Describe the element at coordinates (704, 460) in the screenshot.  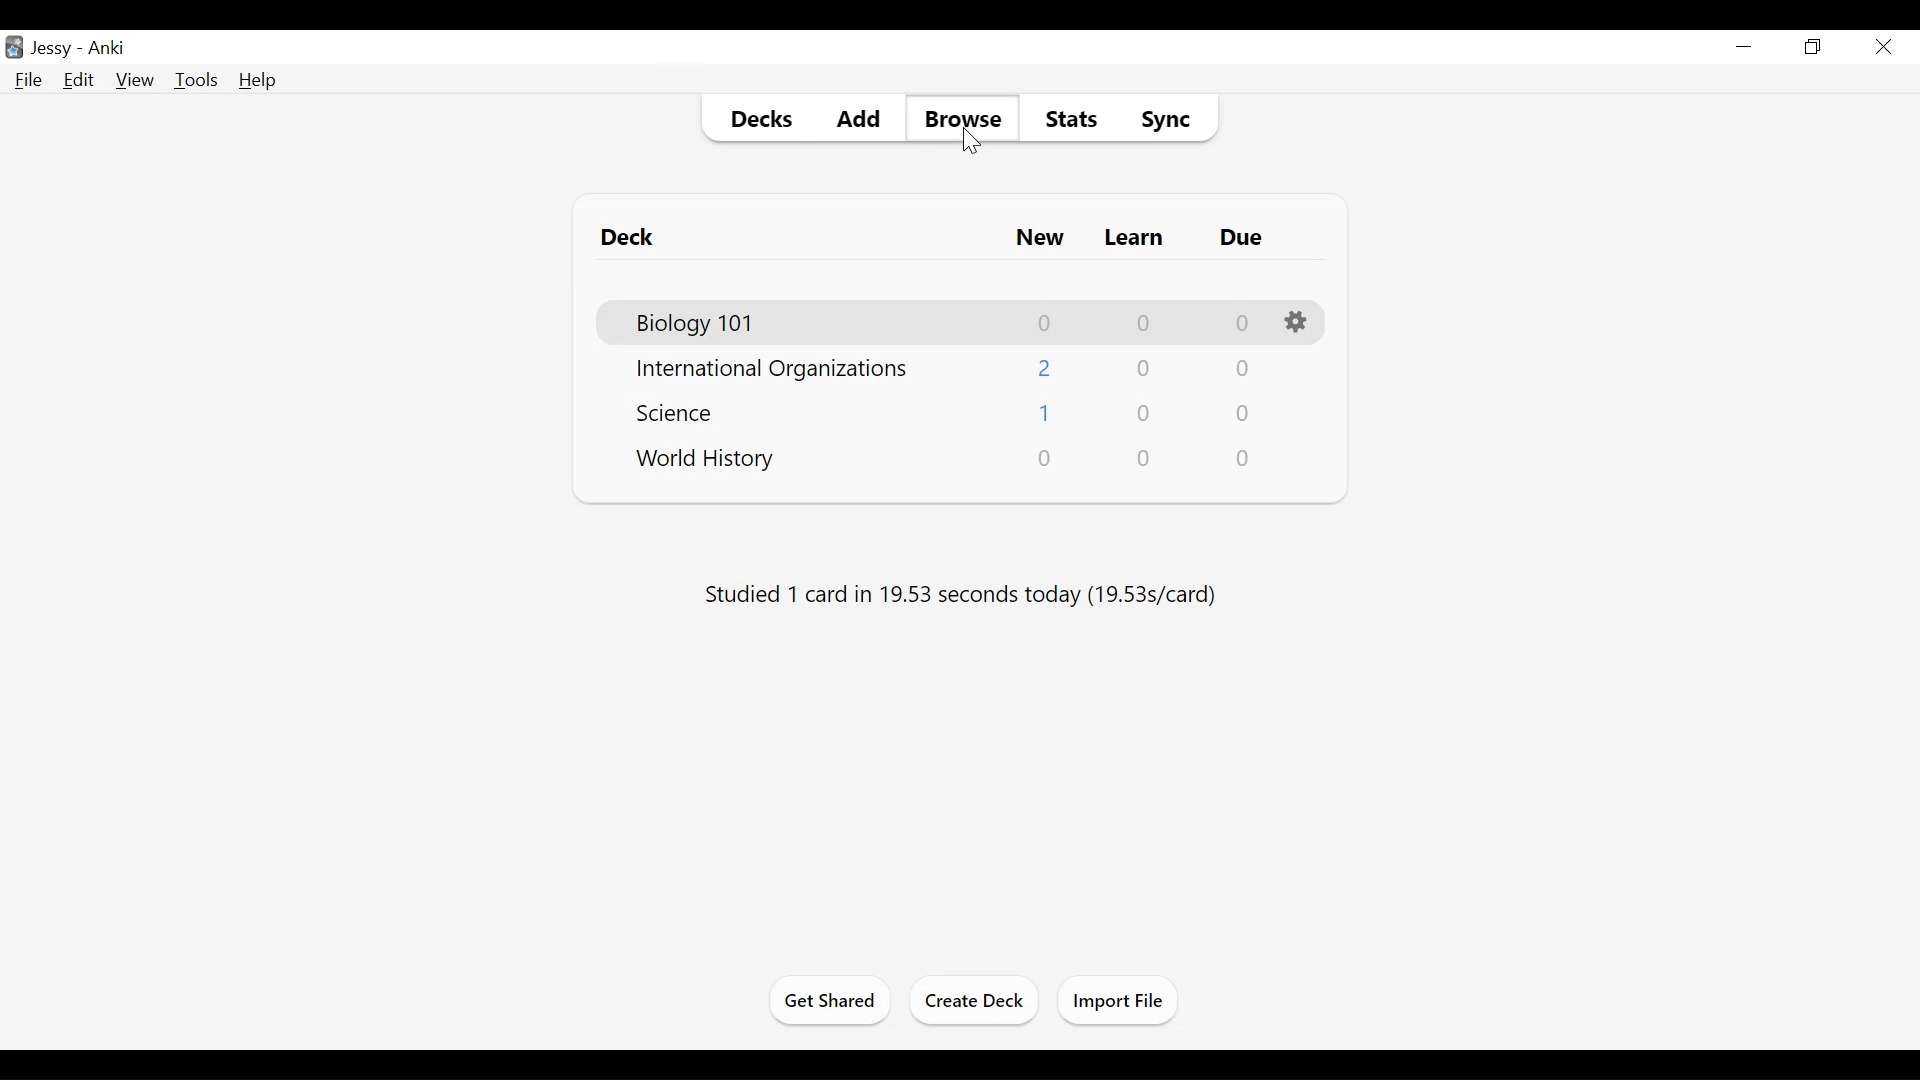
I see `Deck Name` at that location.